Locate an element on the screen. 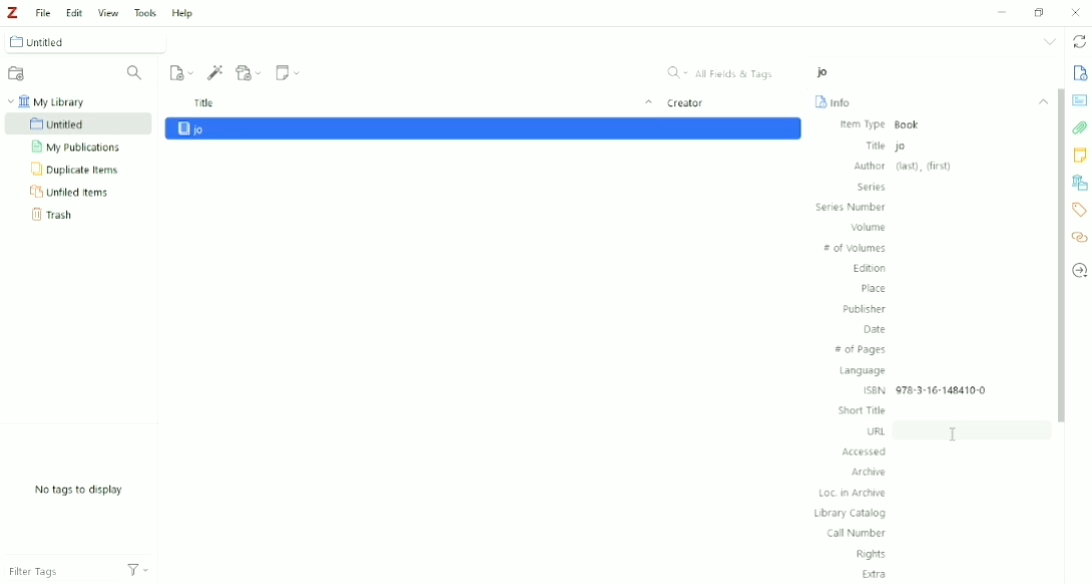 Image resolution: width=1092 pixels, height=584 pixels. Collapse section is located at coordinates (1040, 99).